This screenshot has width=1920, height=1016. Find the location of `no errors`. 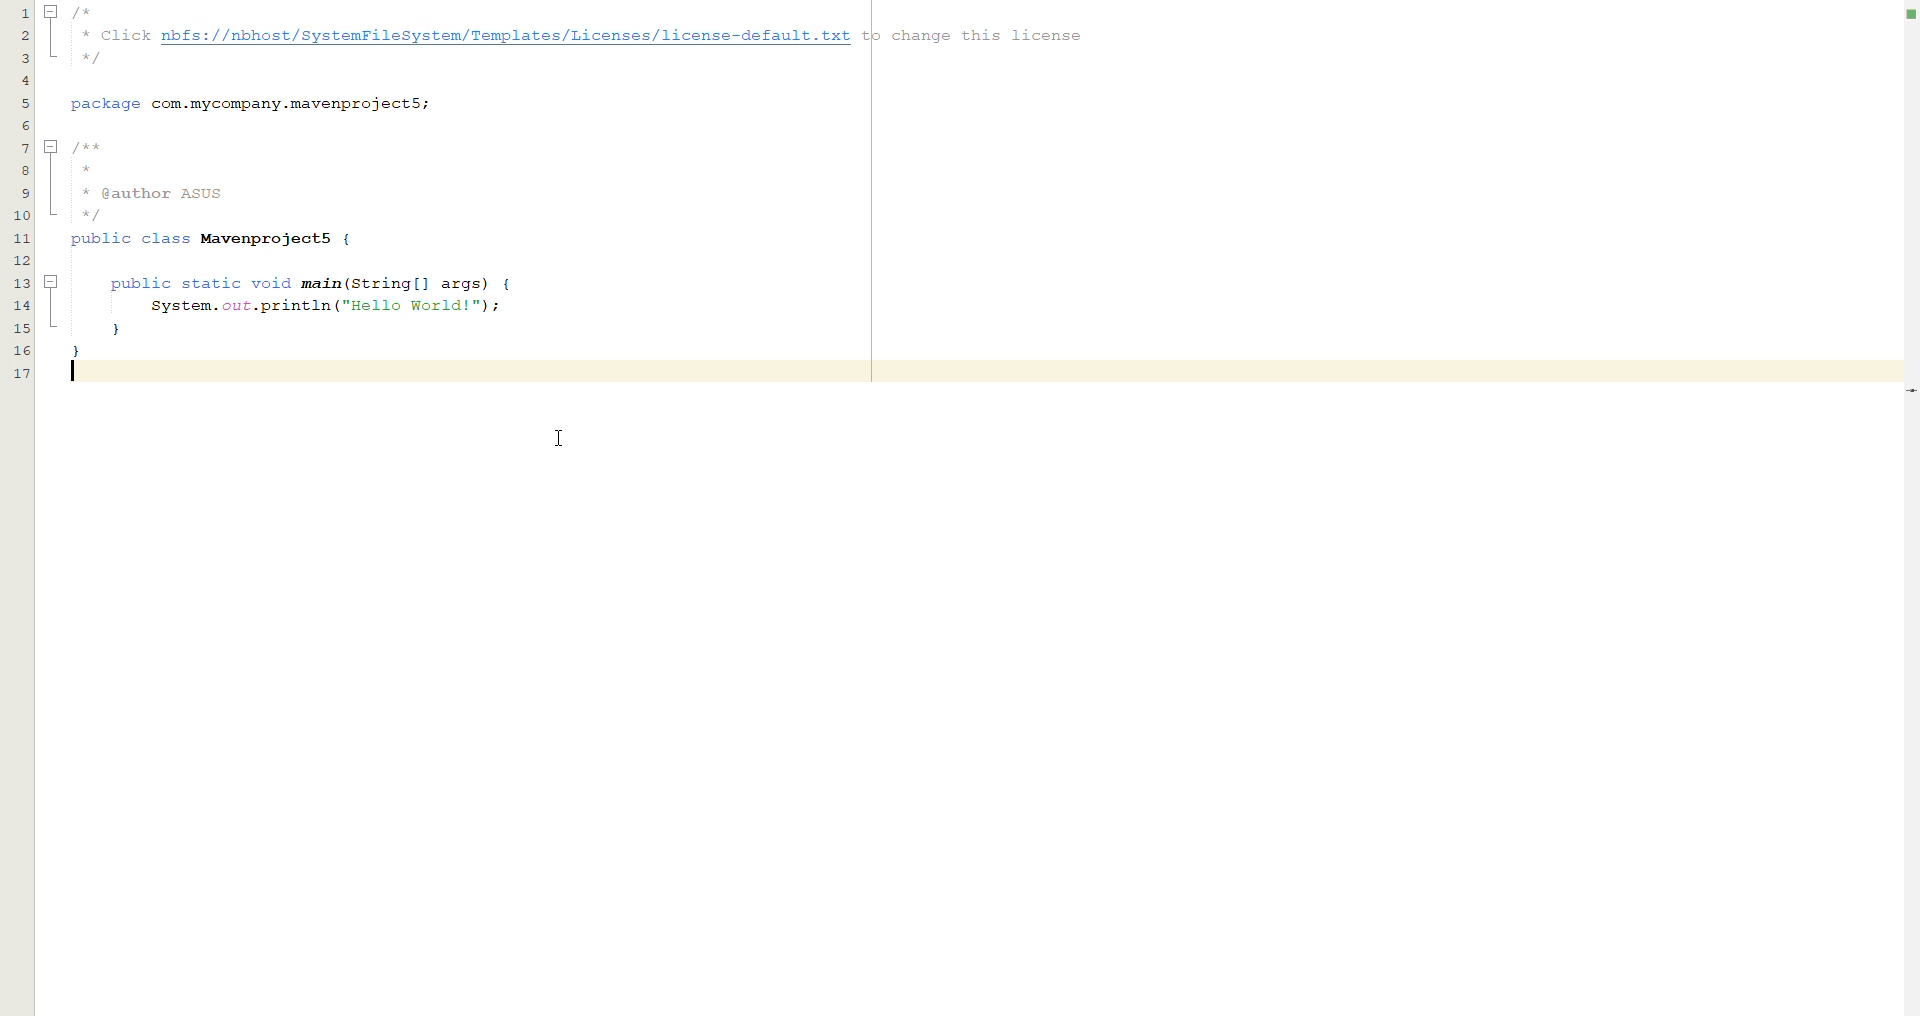

no errors is located at coordinates (1908, 17).